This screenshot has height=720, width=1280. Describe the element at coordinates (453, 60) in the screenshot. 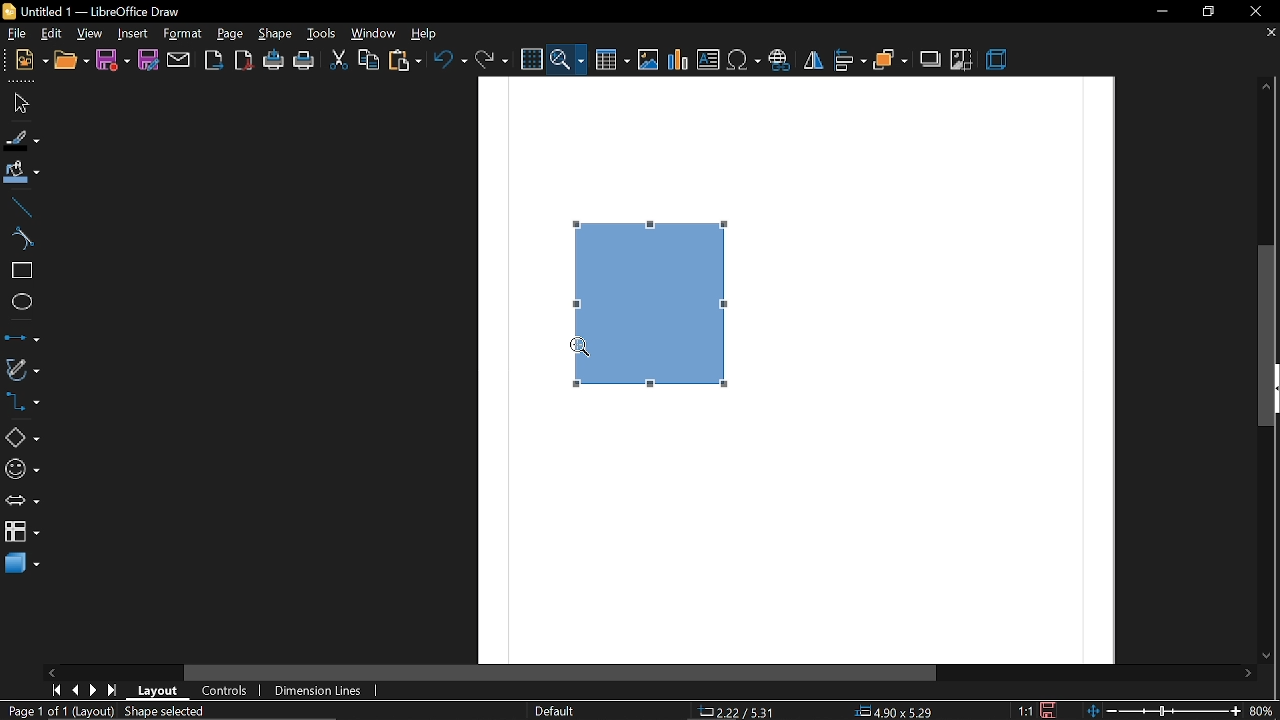

I see `undo` at that location.